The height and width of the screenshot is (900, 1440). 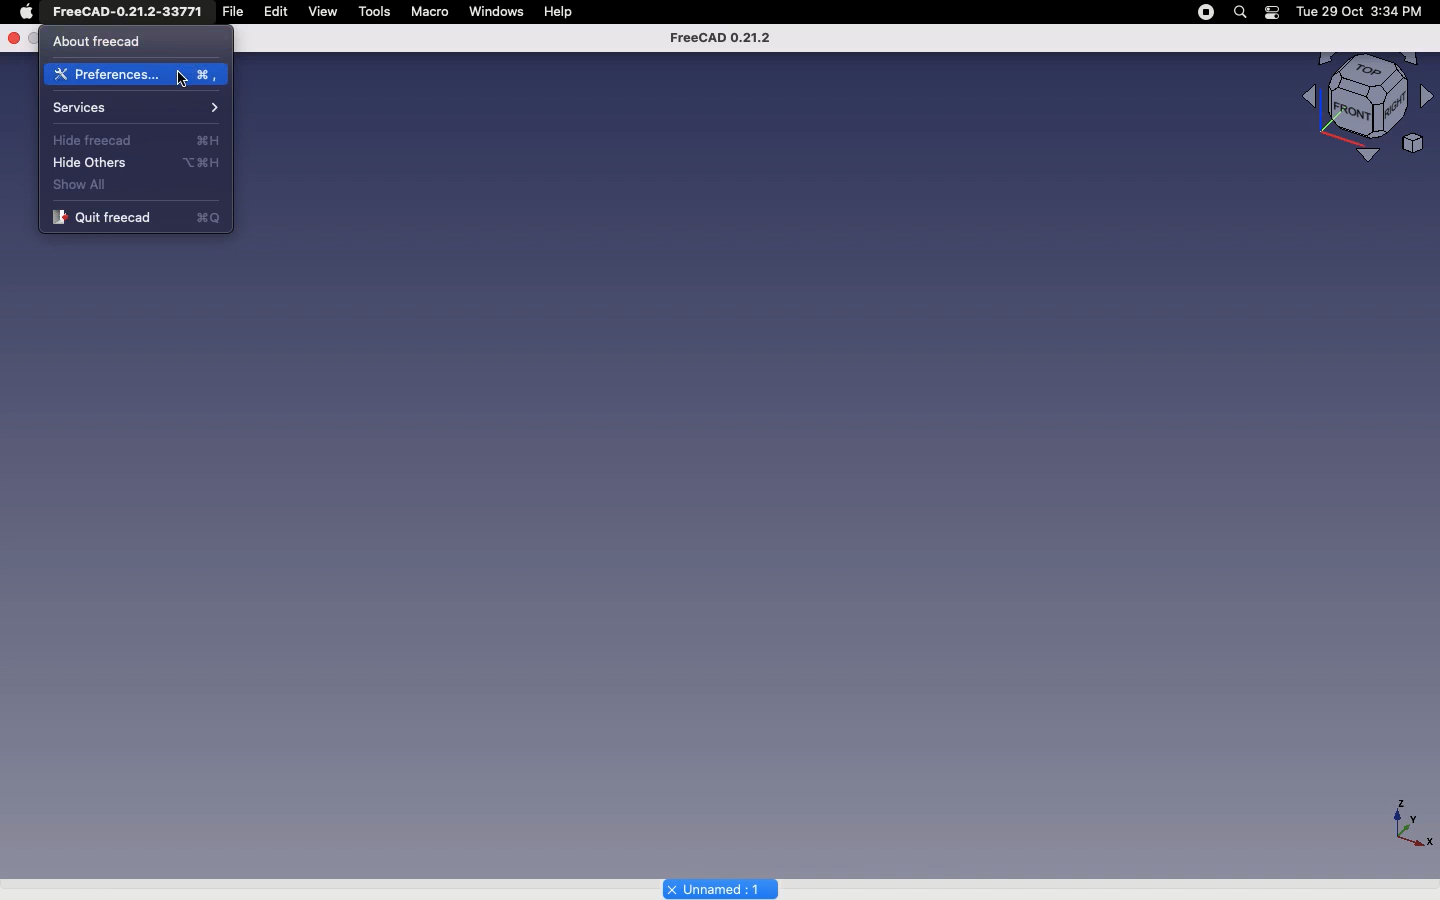 I want to click on pause, so click(x=1206, y=12).